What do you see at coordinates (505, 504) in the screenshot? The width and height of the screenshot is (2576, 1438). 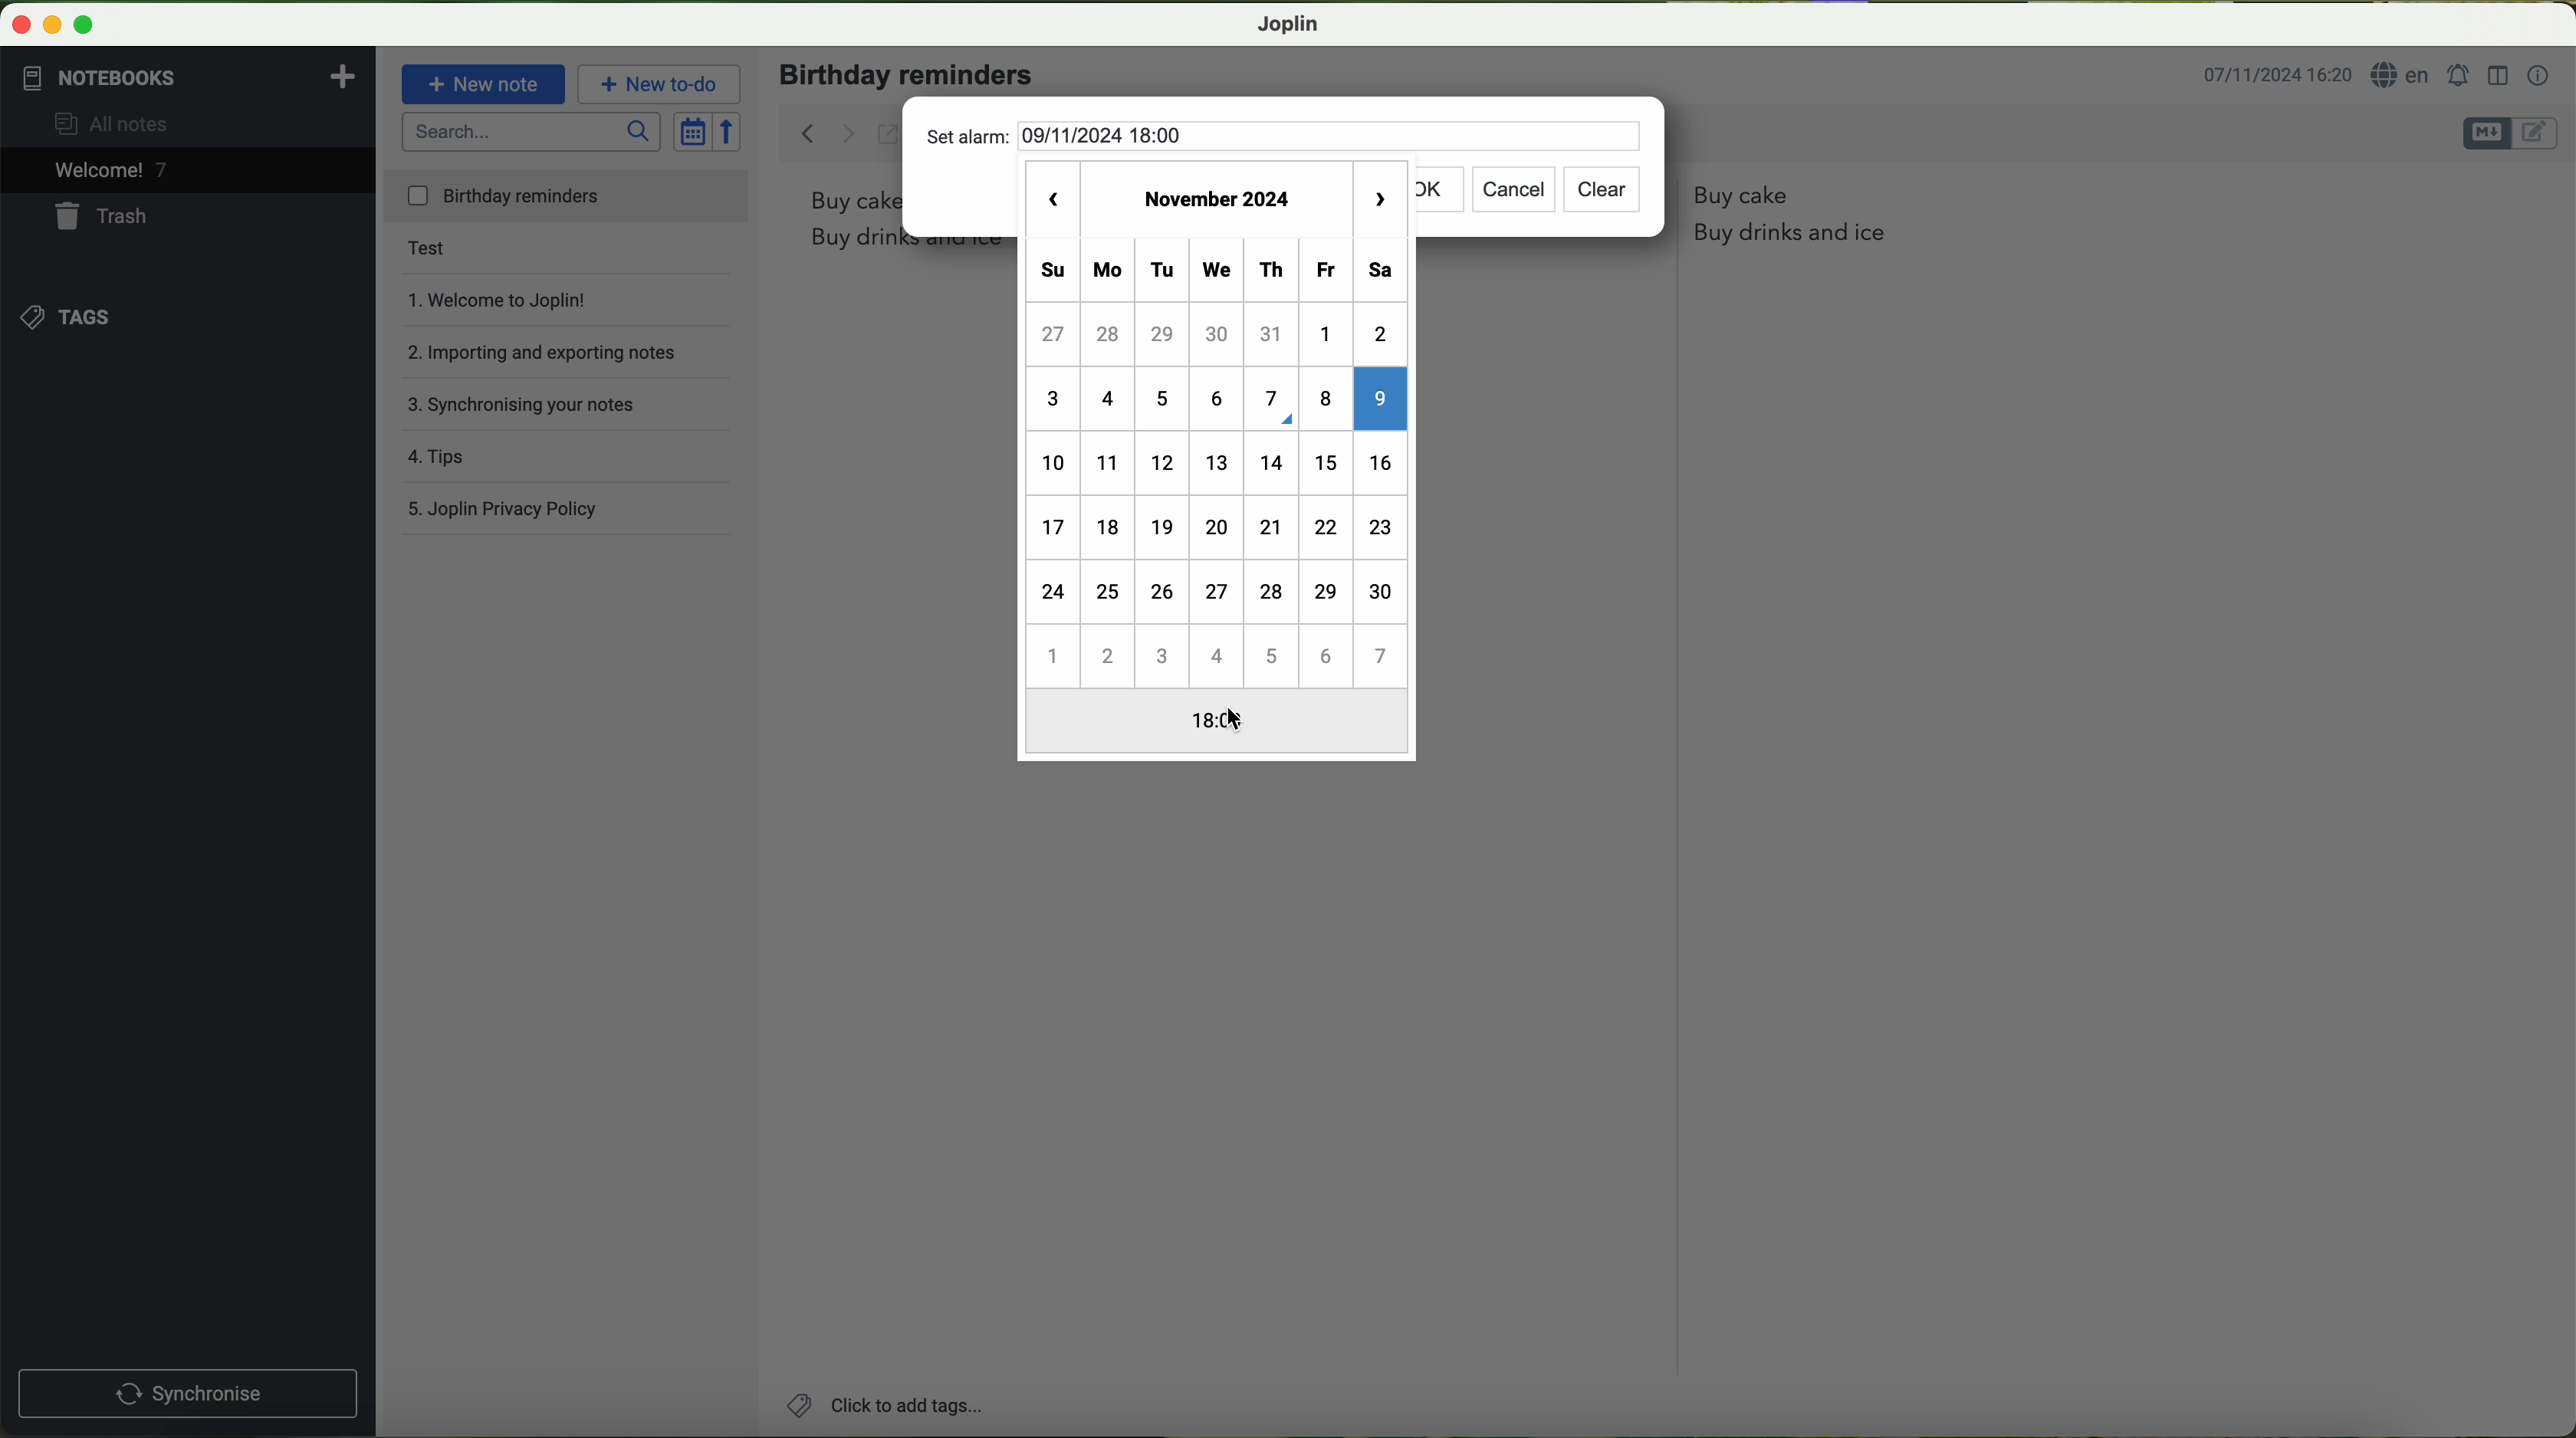 I see `Joplin privacy policy` at bounding box center [505, 504].